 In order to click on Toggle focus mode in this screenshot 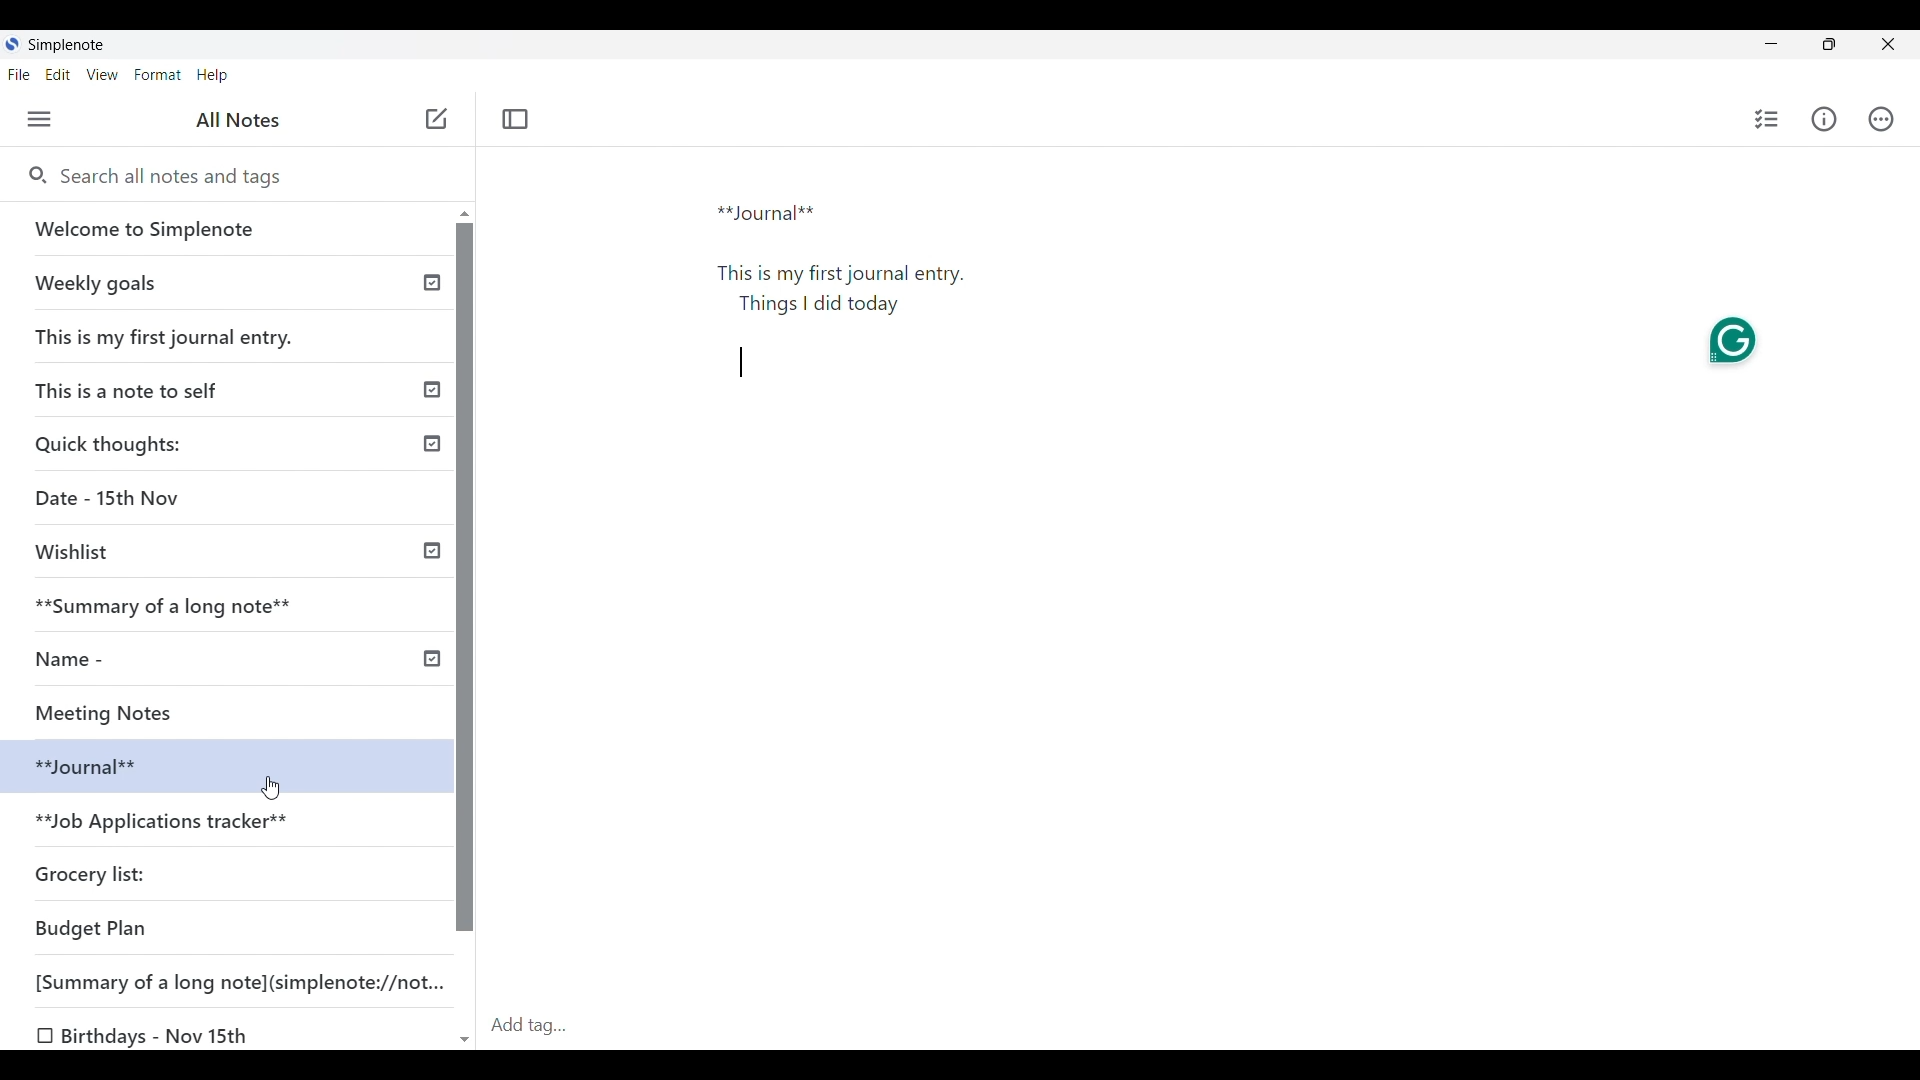, I will do `click(516, 119)`.